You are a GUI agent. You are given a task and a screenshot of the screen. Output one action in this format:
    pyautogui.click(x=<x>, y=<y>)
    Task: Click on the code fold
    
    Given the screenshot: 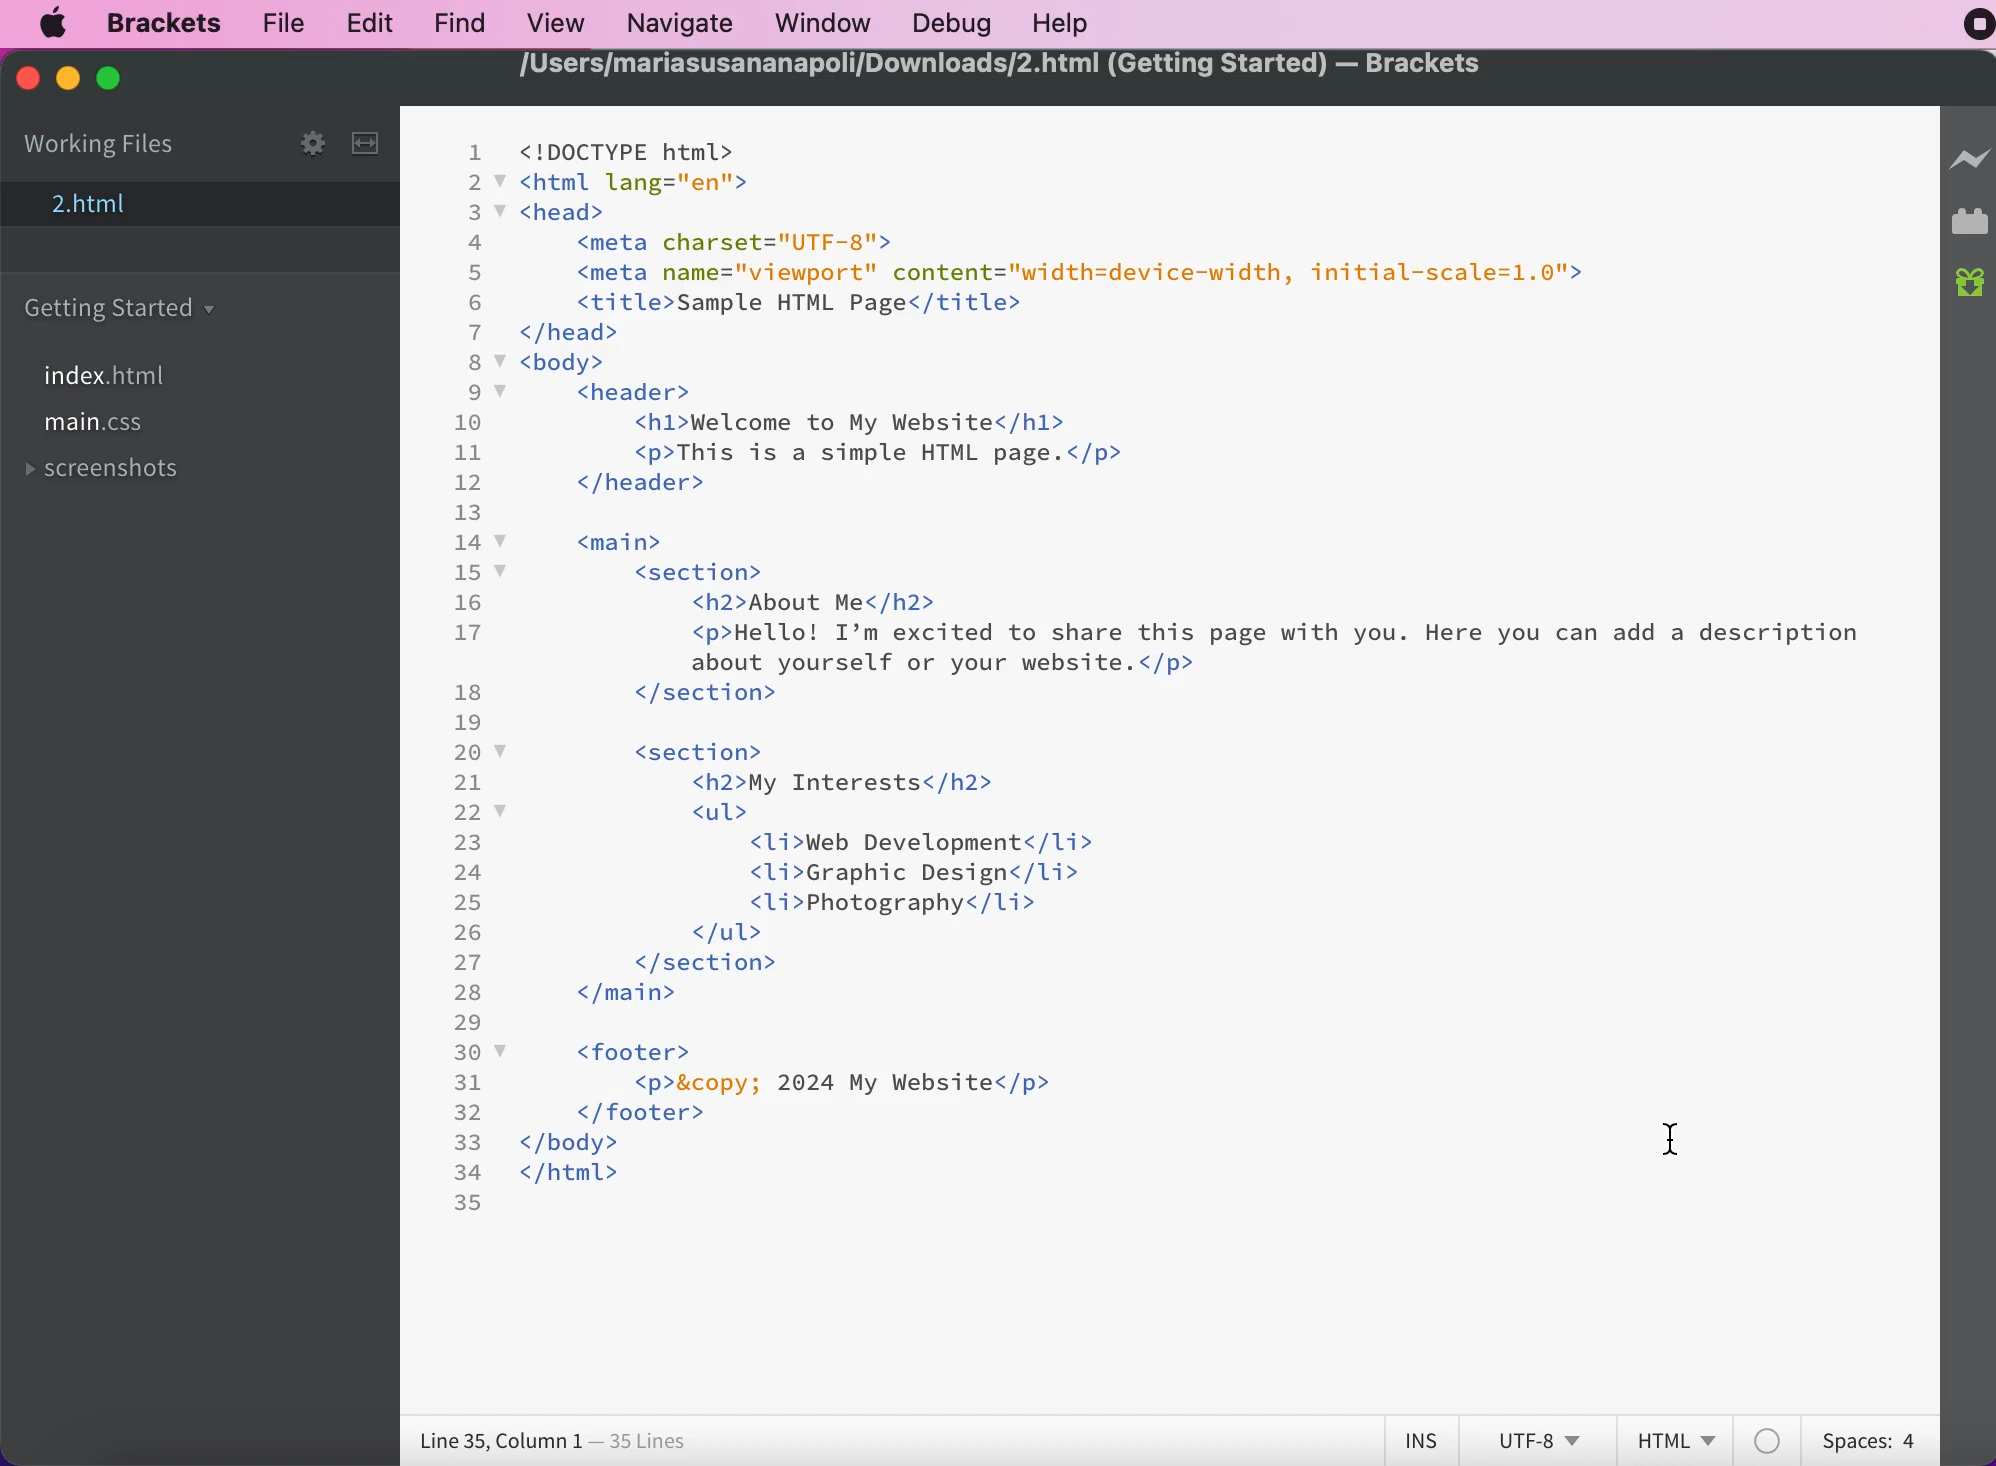 What is the action you would take?
    pyautogui.click(x=502, y=180)
    